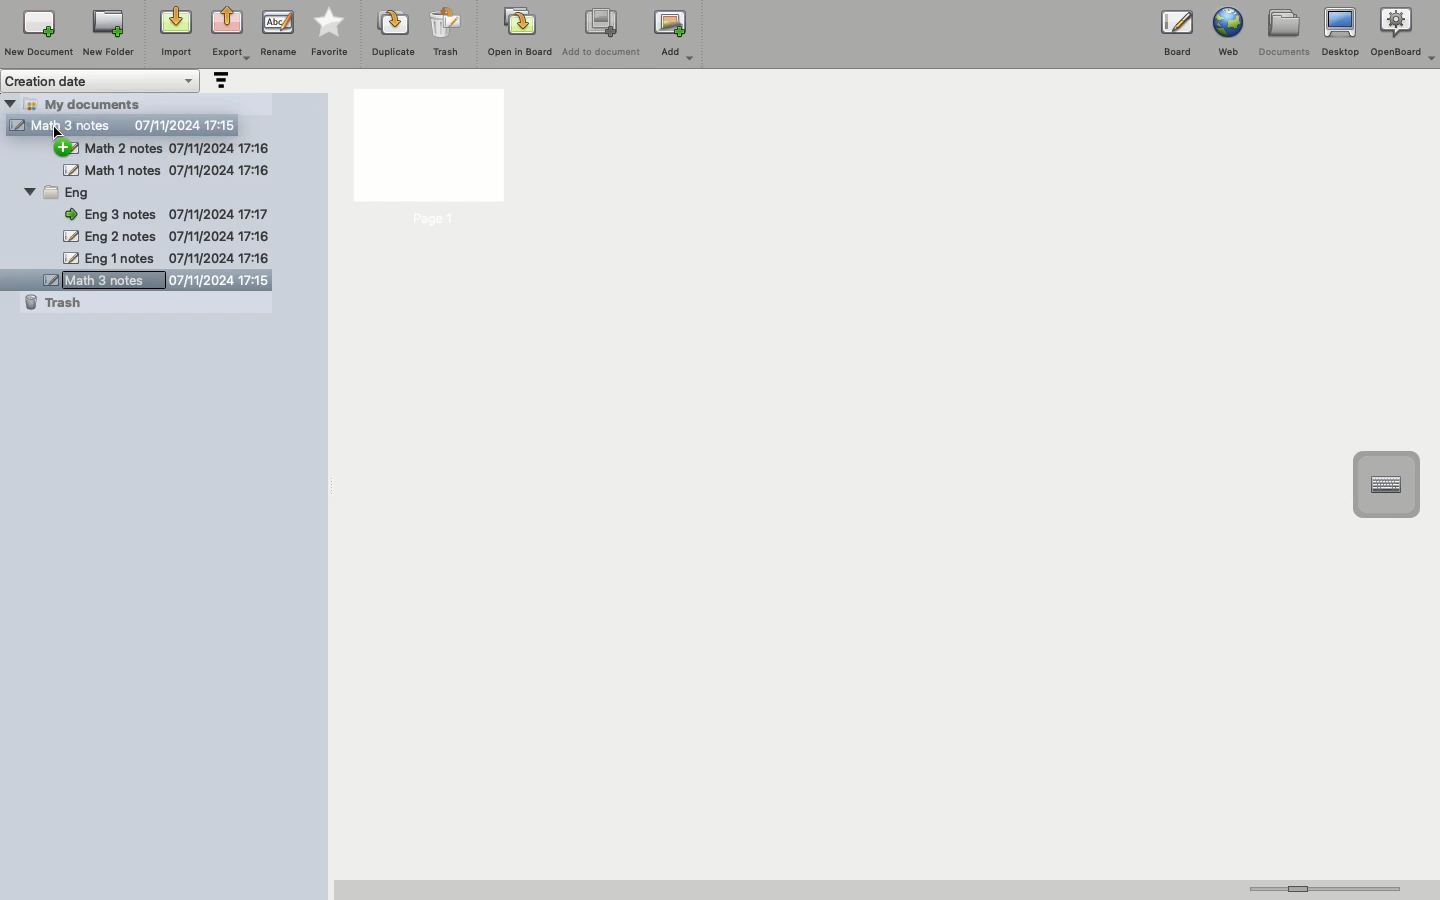  What do you see at coordinates (107, 34) in the screenshot?
I see `New folder` at bounding box center [107, 34].